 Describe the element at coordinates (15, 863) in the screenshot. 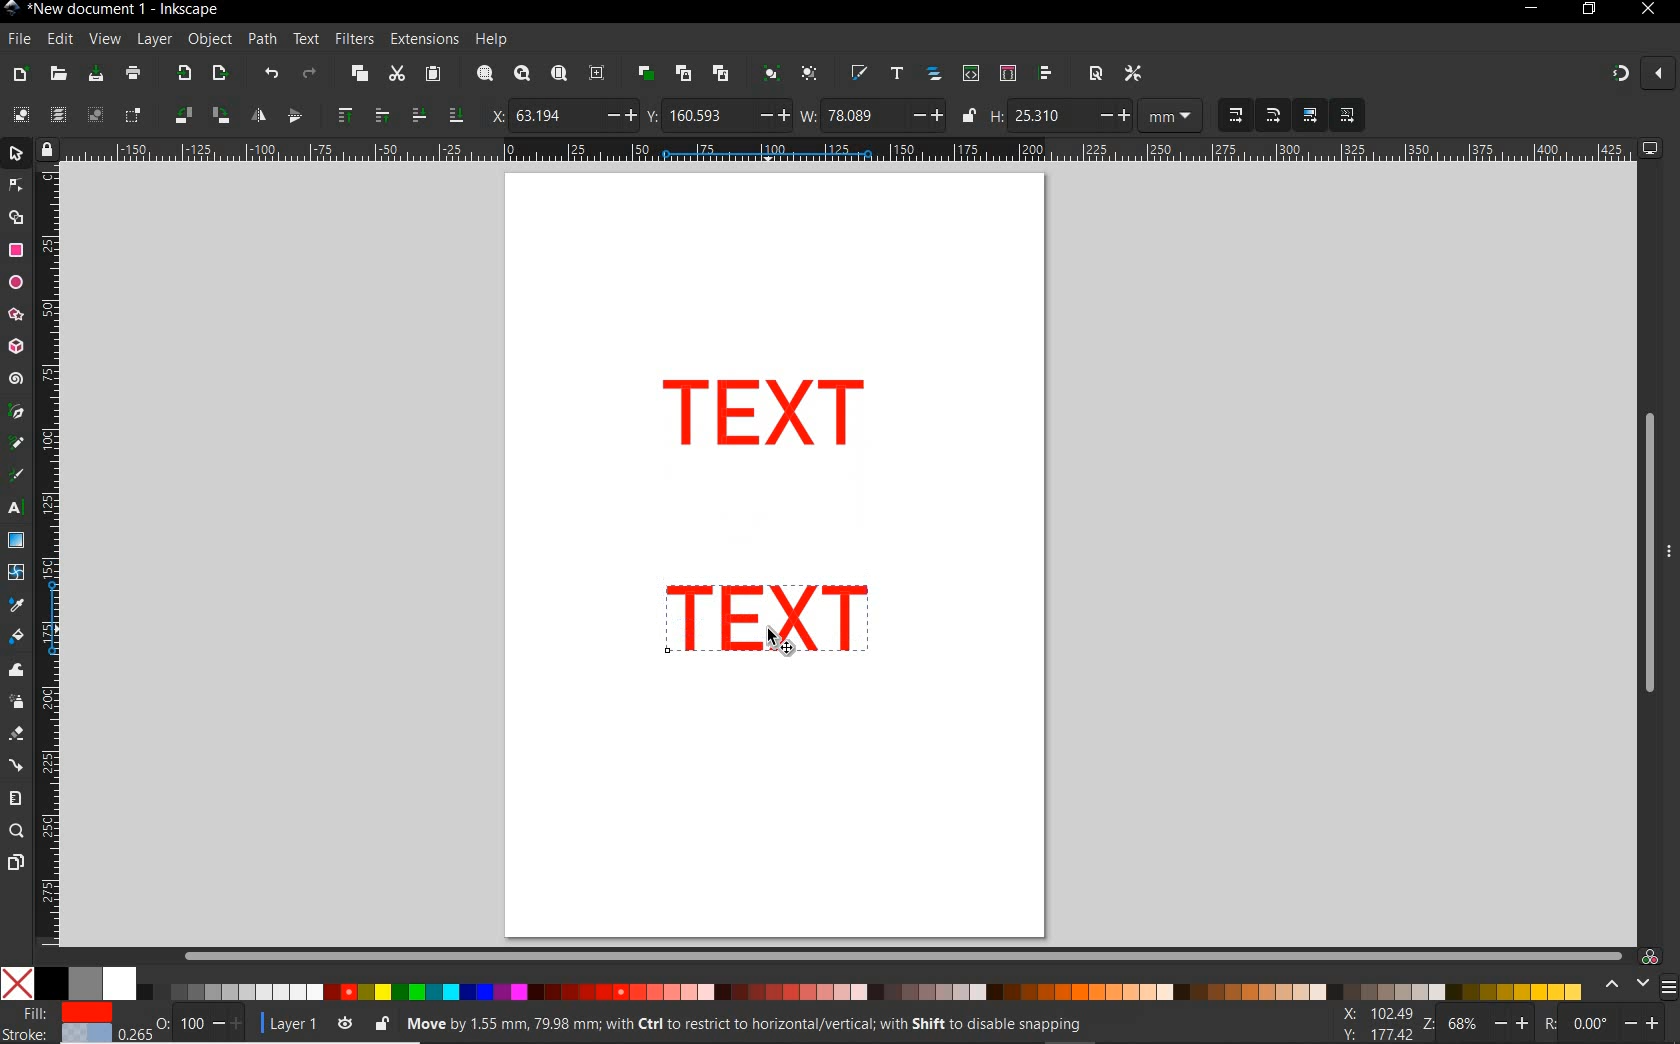

I see `pages tool` at that location.